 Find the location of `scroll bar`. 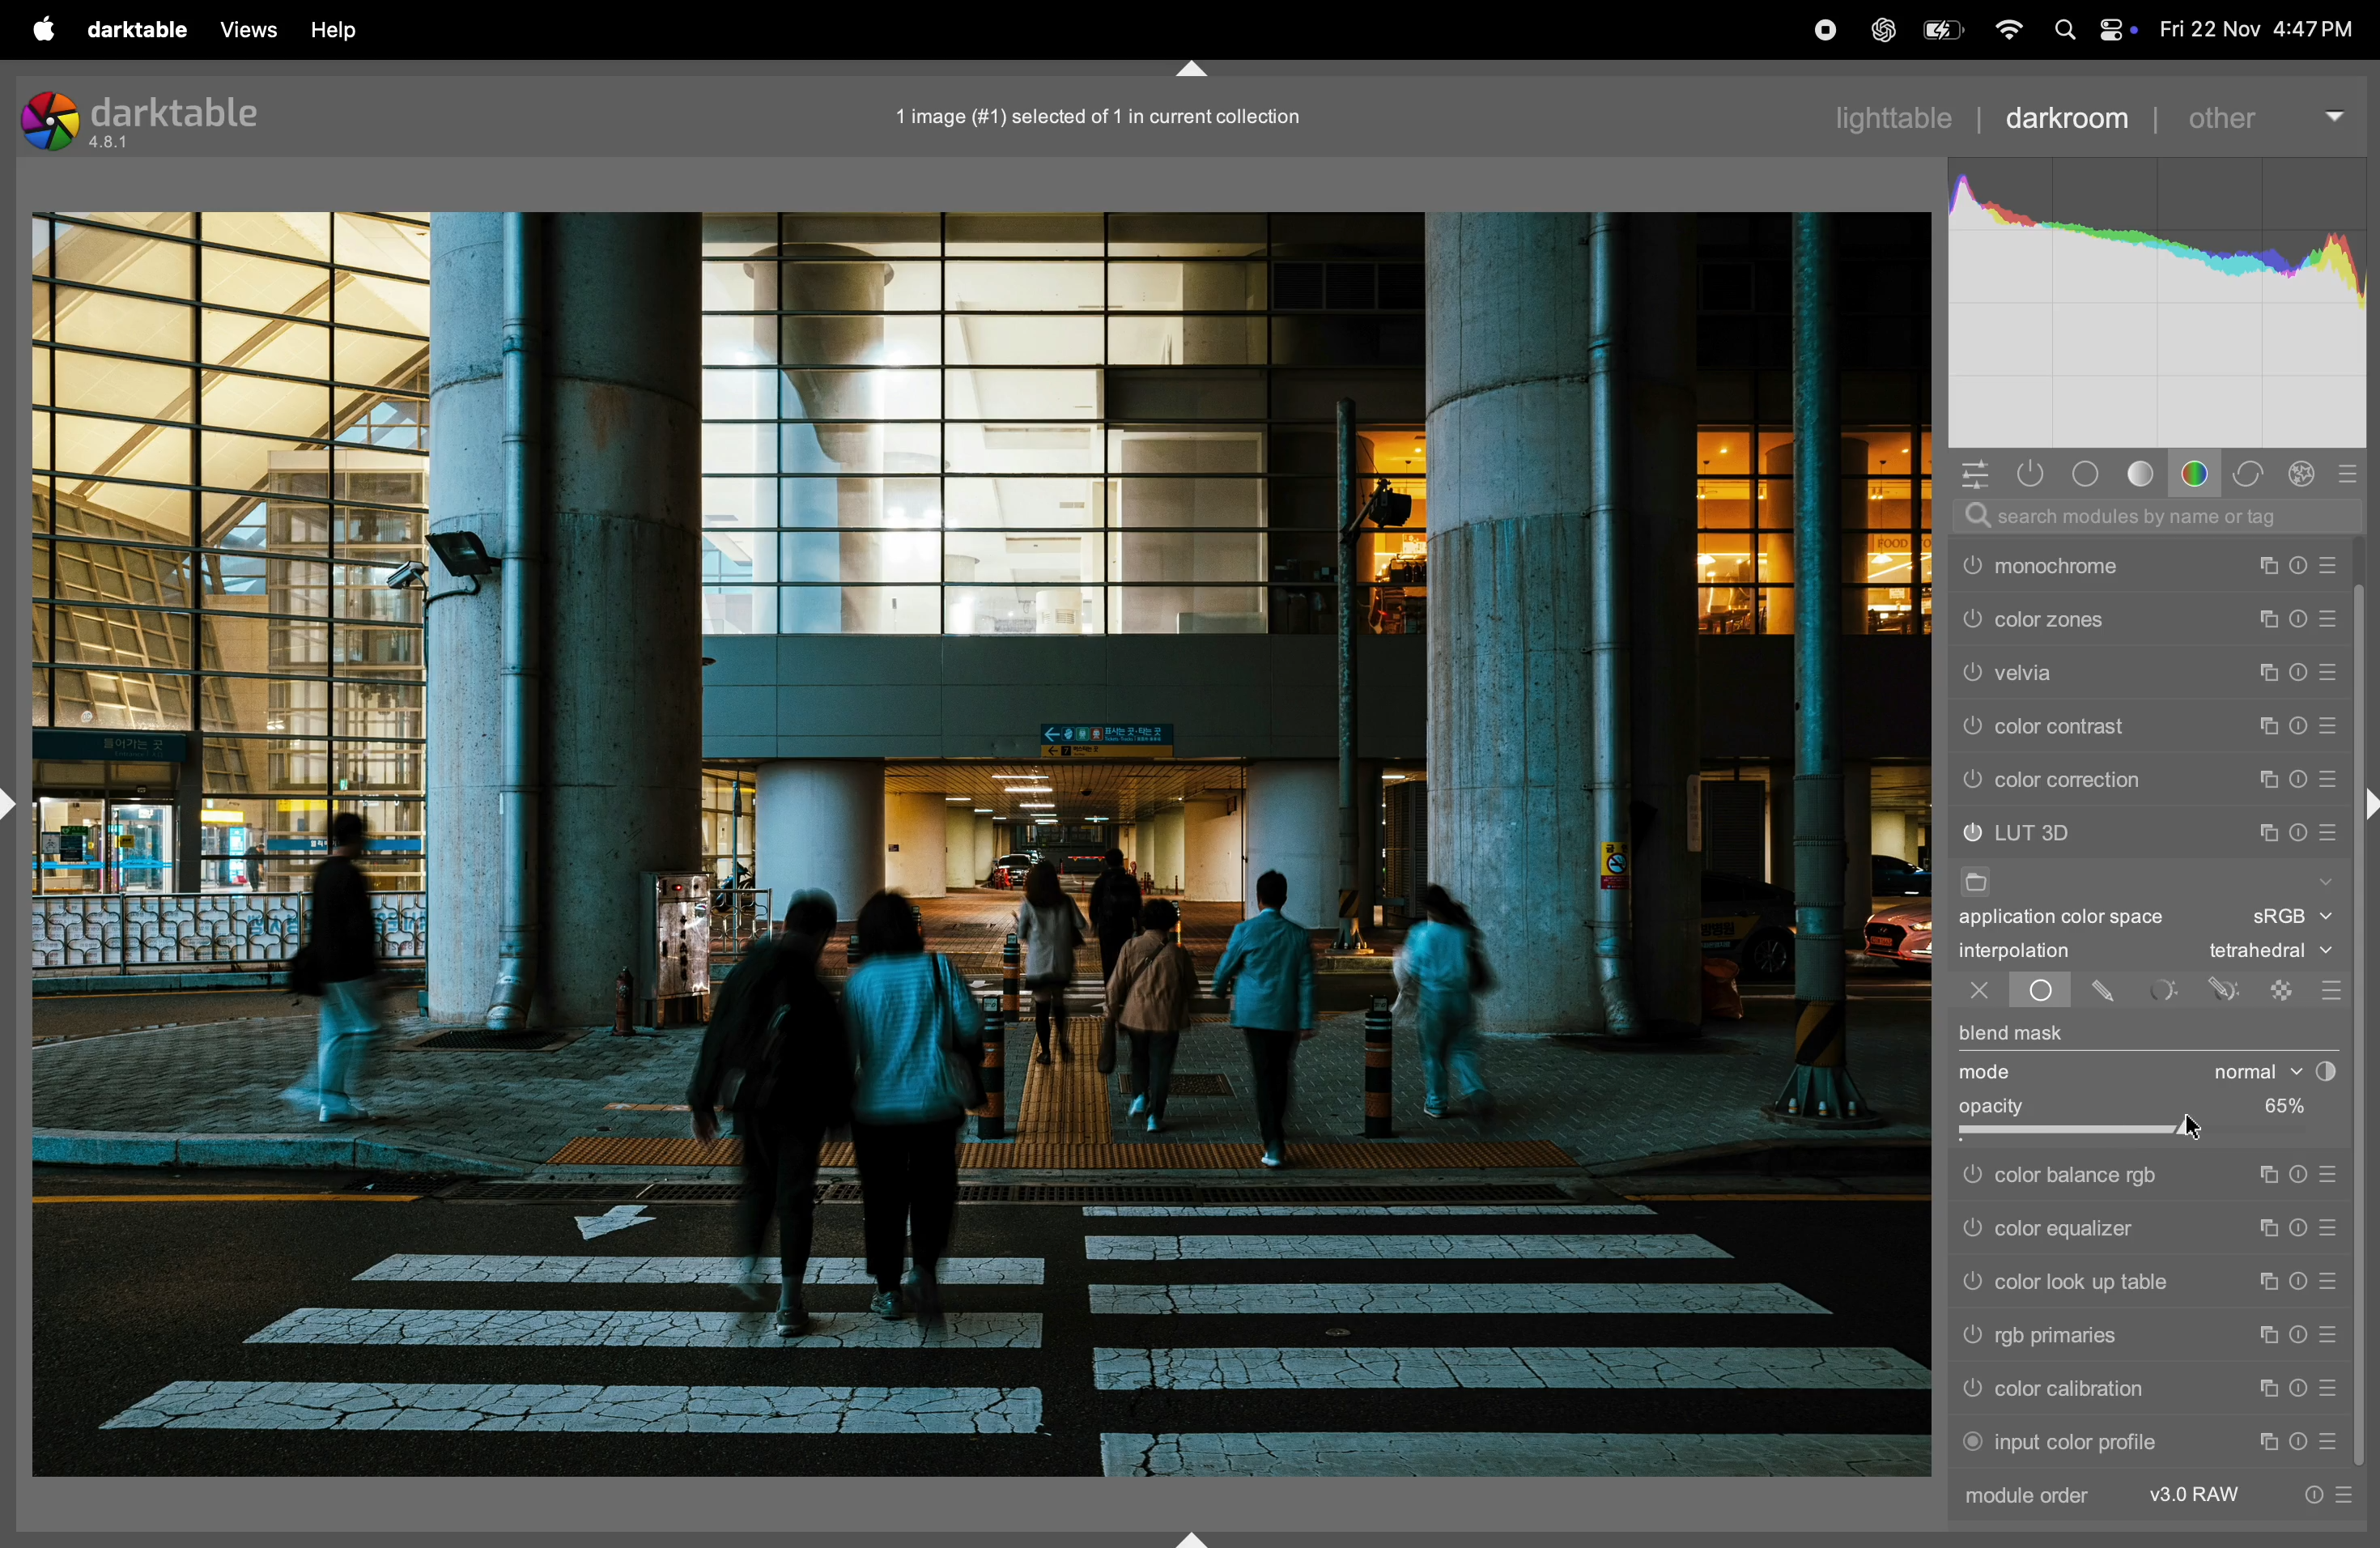

scroll bar is located at coordinates (2365, 1153).